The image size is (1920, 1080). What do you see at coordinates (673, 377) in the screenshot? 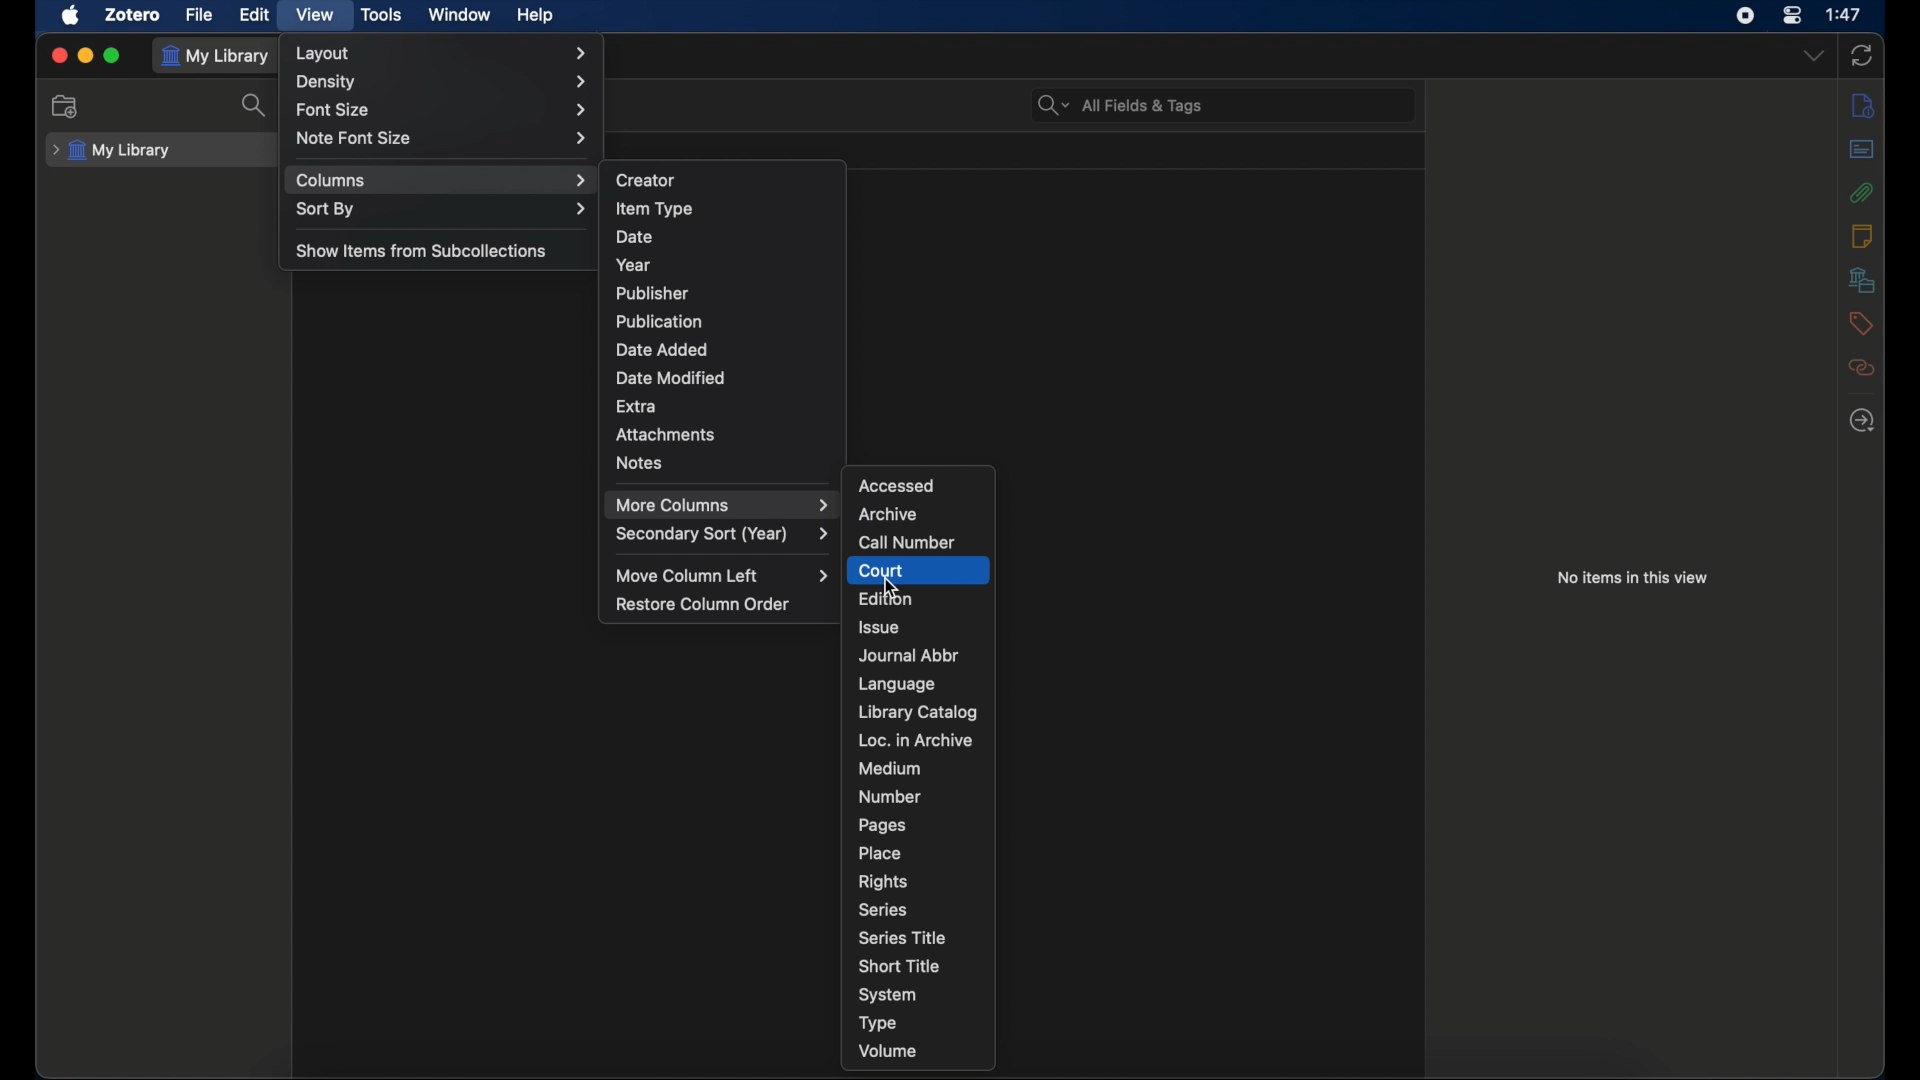
I see `date modified` at bounding box center [673, 377].